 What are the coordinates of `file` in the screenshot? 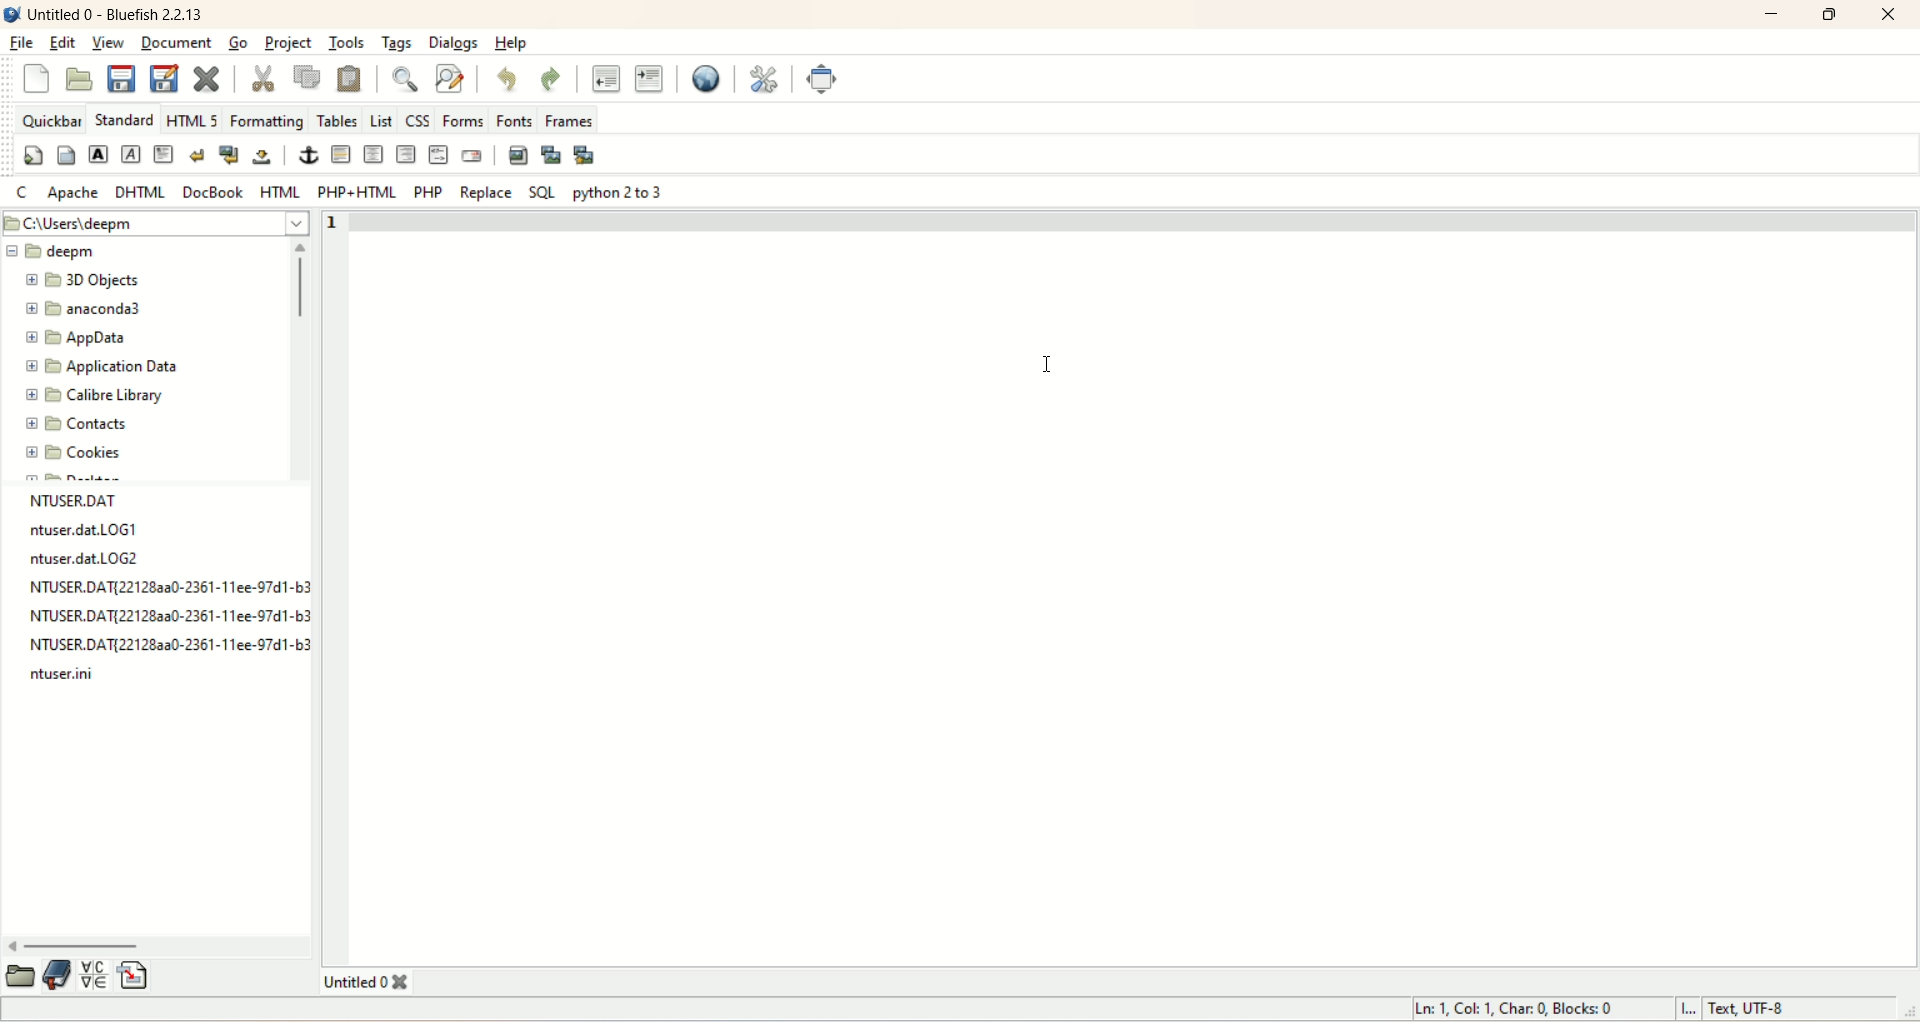 It's located at (162, 649).